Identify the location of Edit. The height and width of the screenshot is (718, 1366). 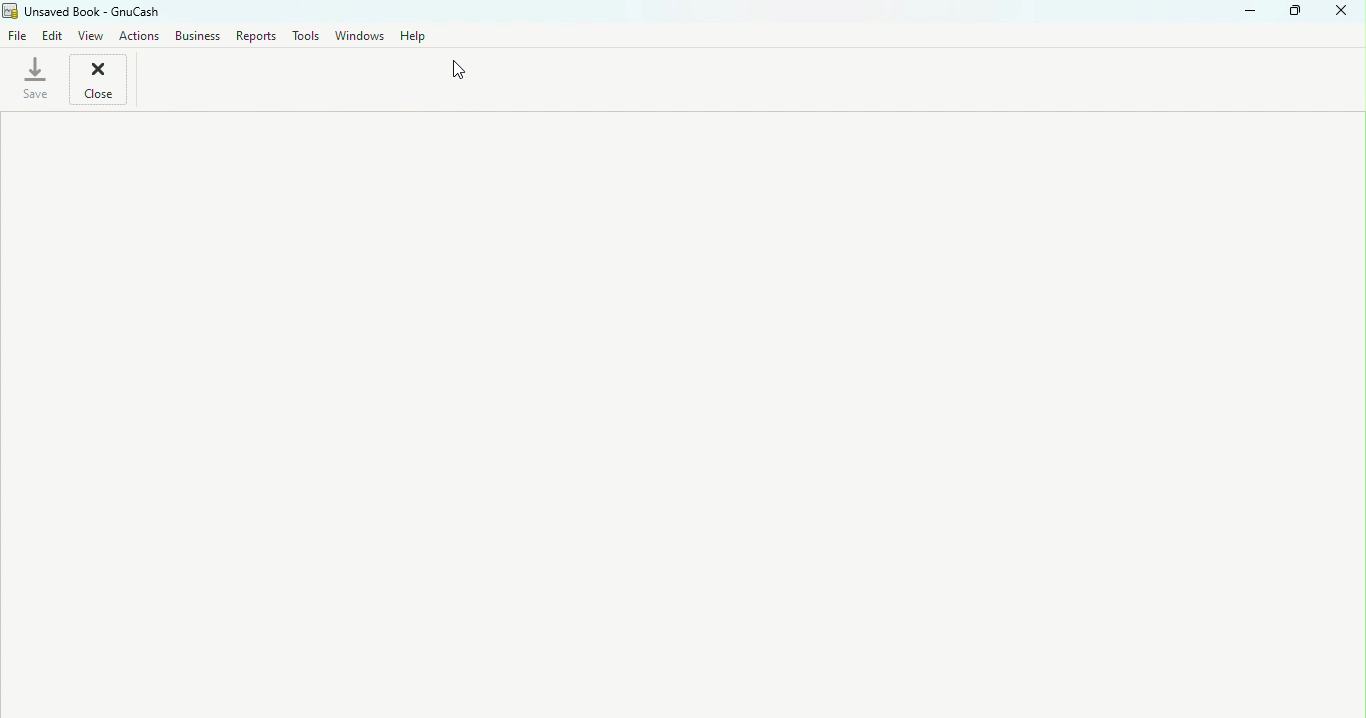
(52, 37).